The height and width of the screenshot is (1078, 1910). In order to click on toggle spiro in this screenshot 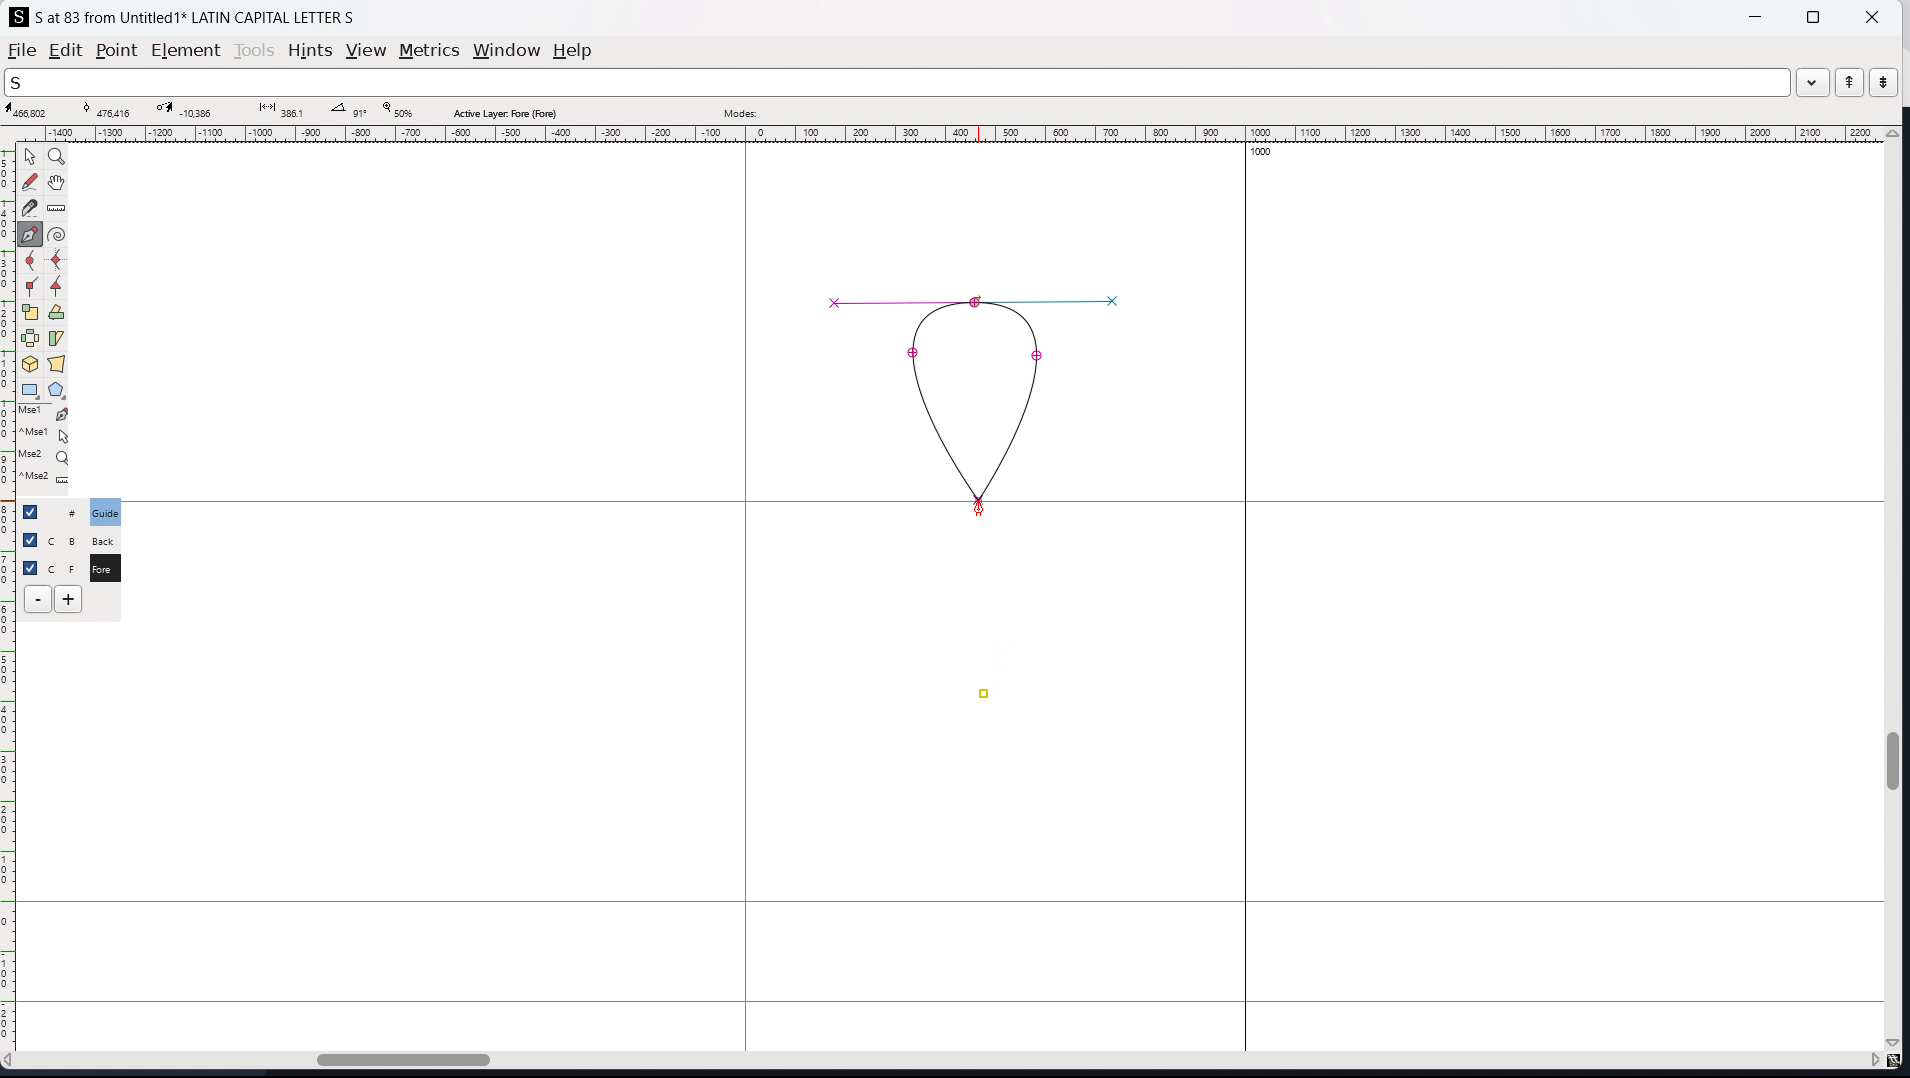, I will do `click(57, 234)`.